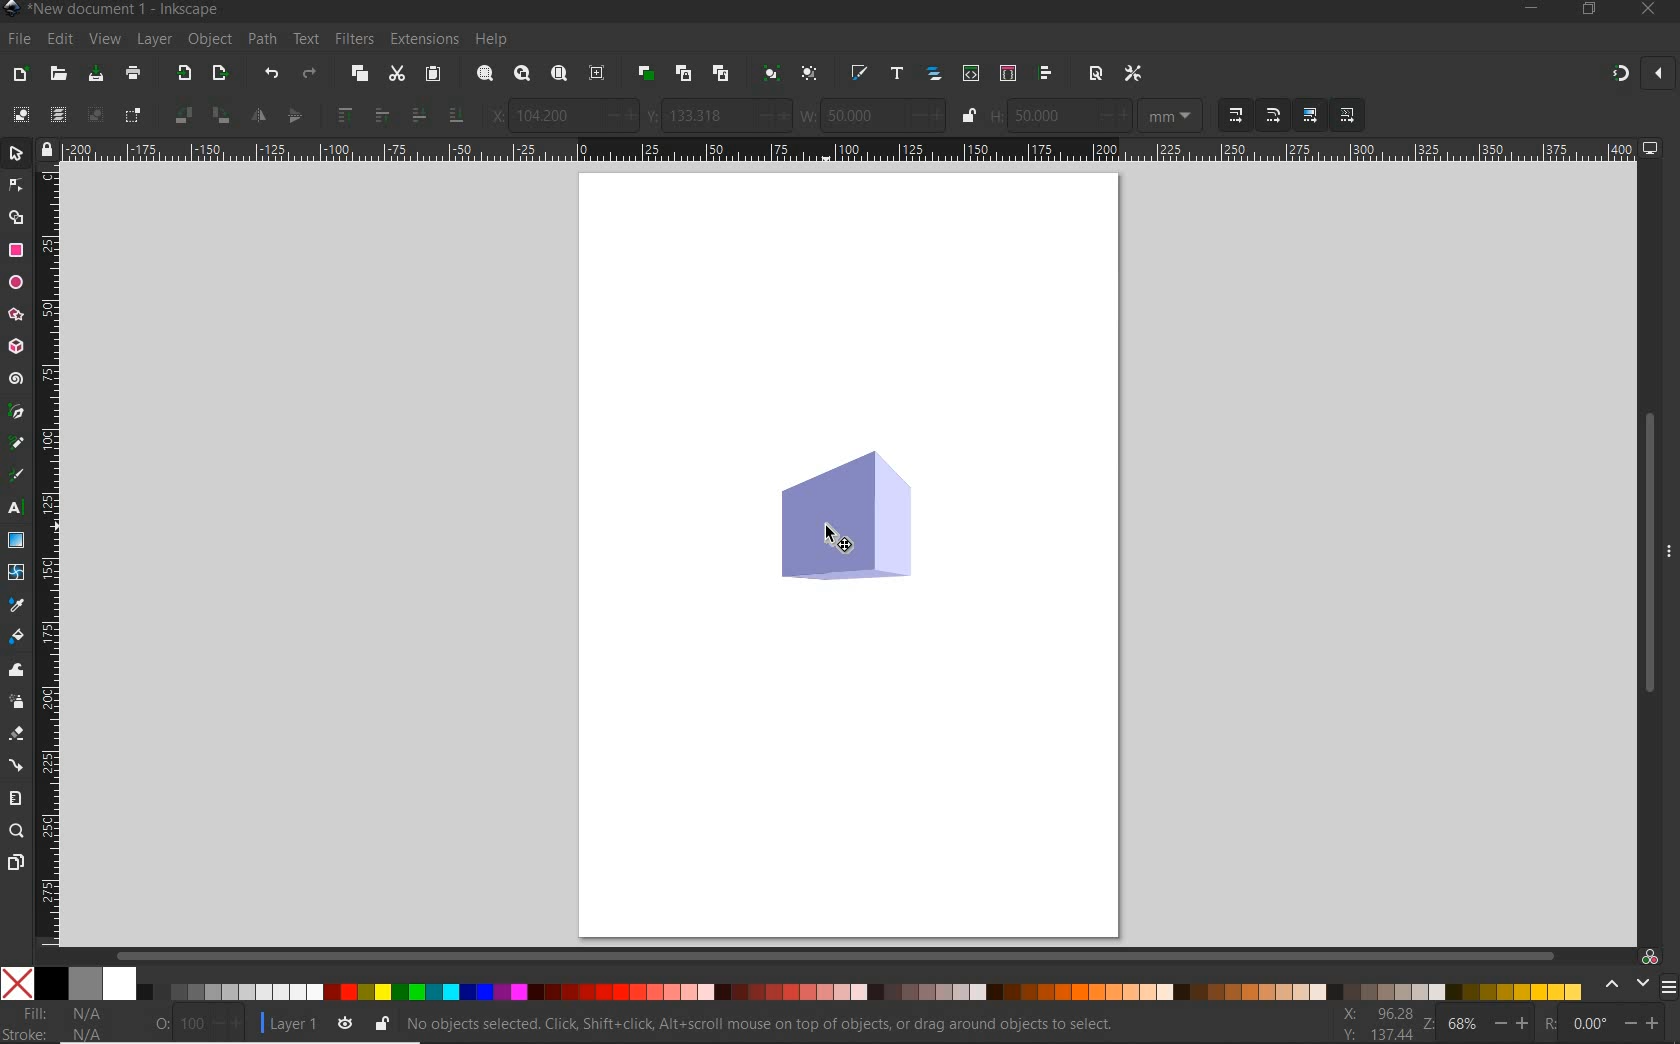  Describe the element at coordinates (16, 671) in the screenshot. I see `tweak tool` at that location.